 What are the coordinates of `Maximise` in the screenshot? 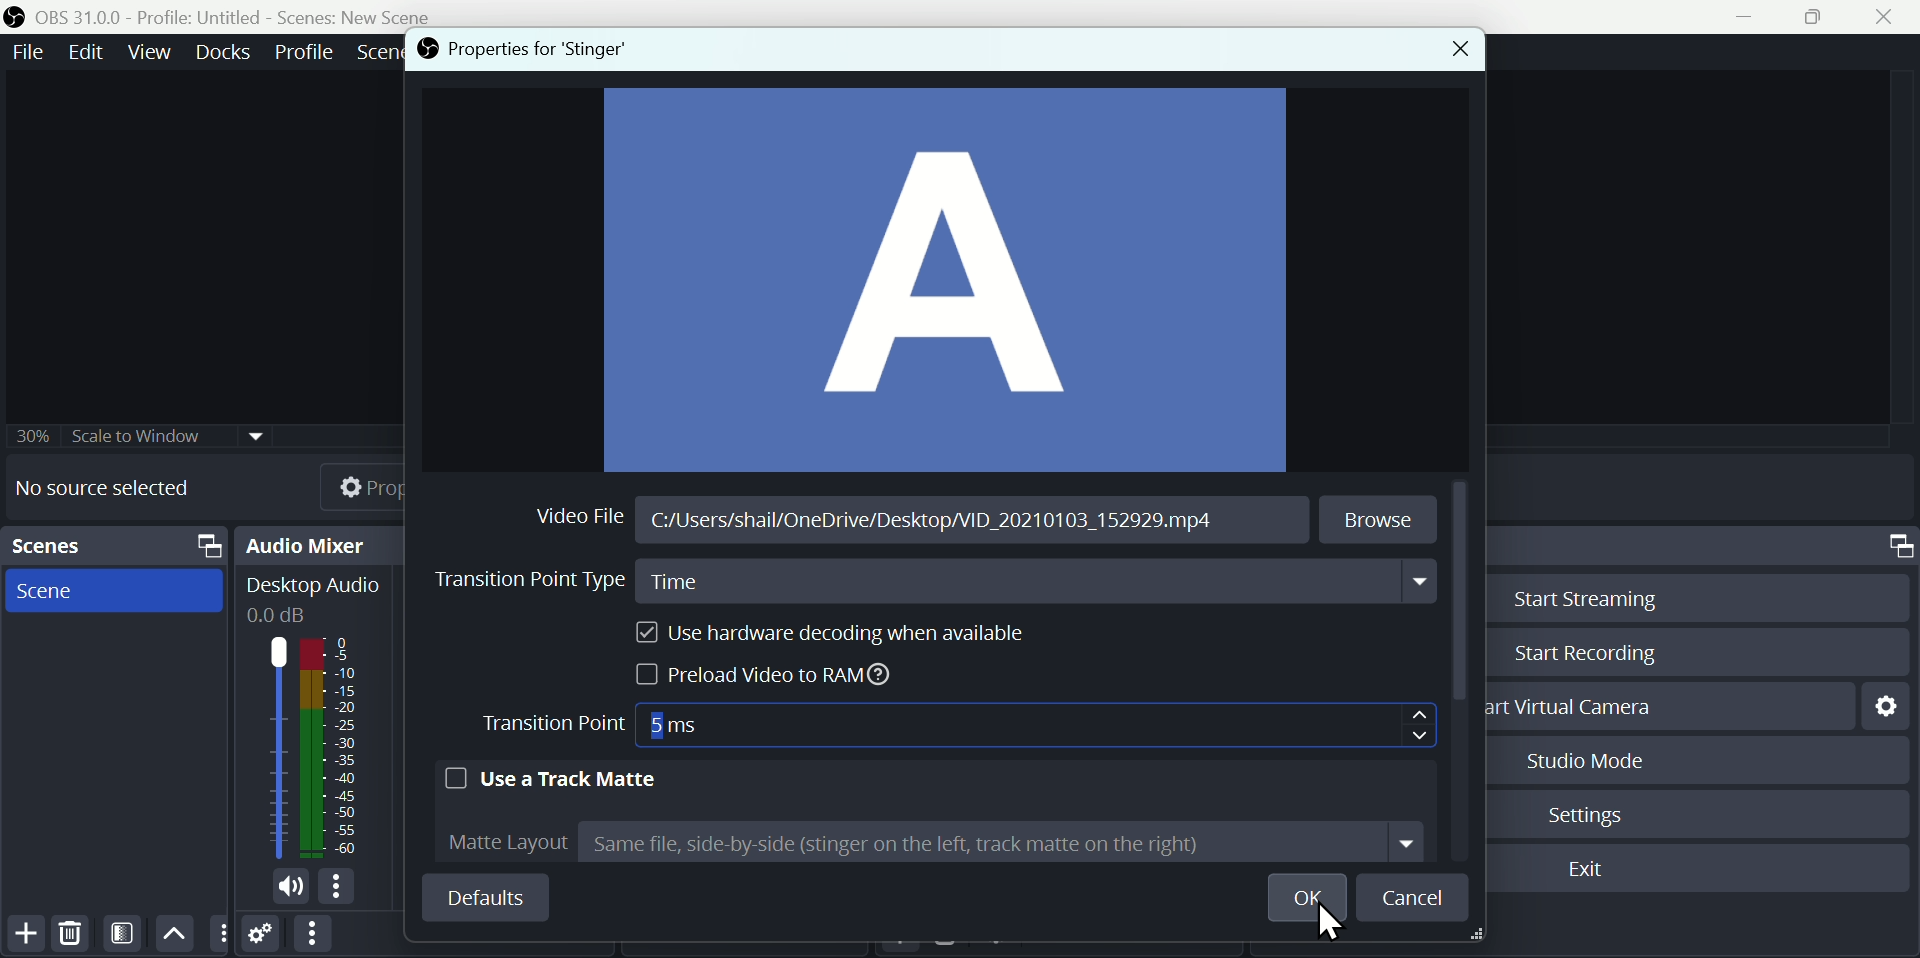 It's located at (1822, 18).